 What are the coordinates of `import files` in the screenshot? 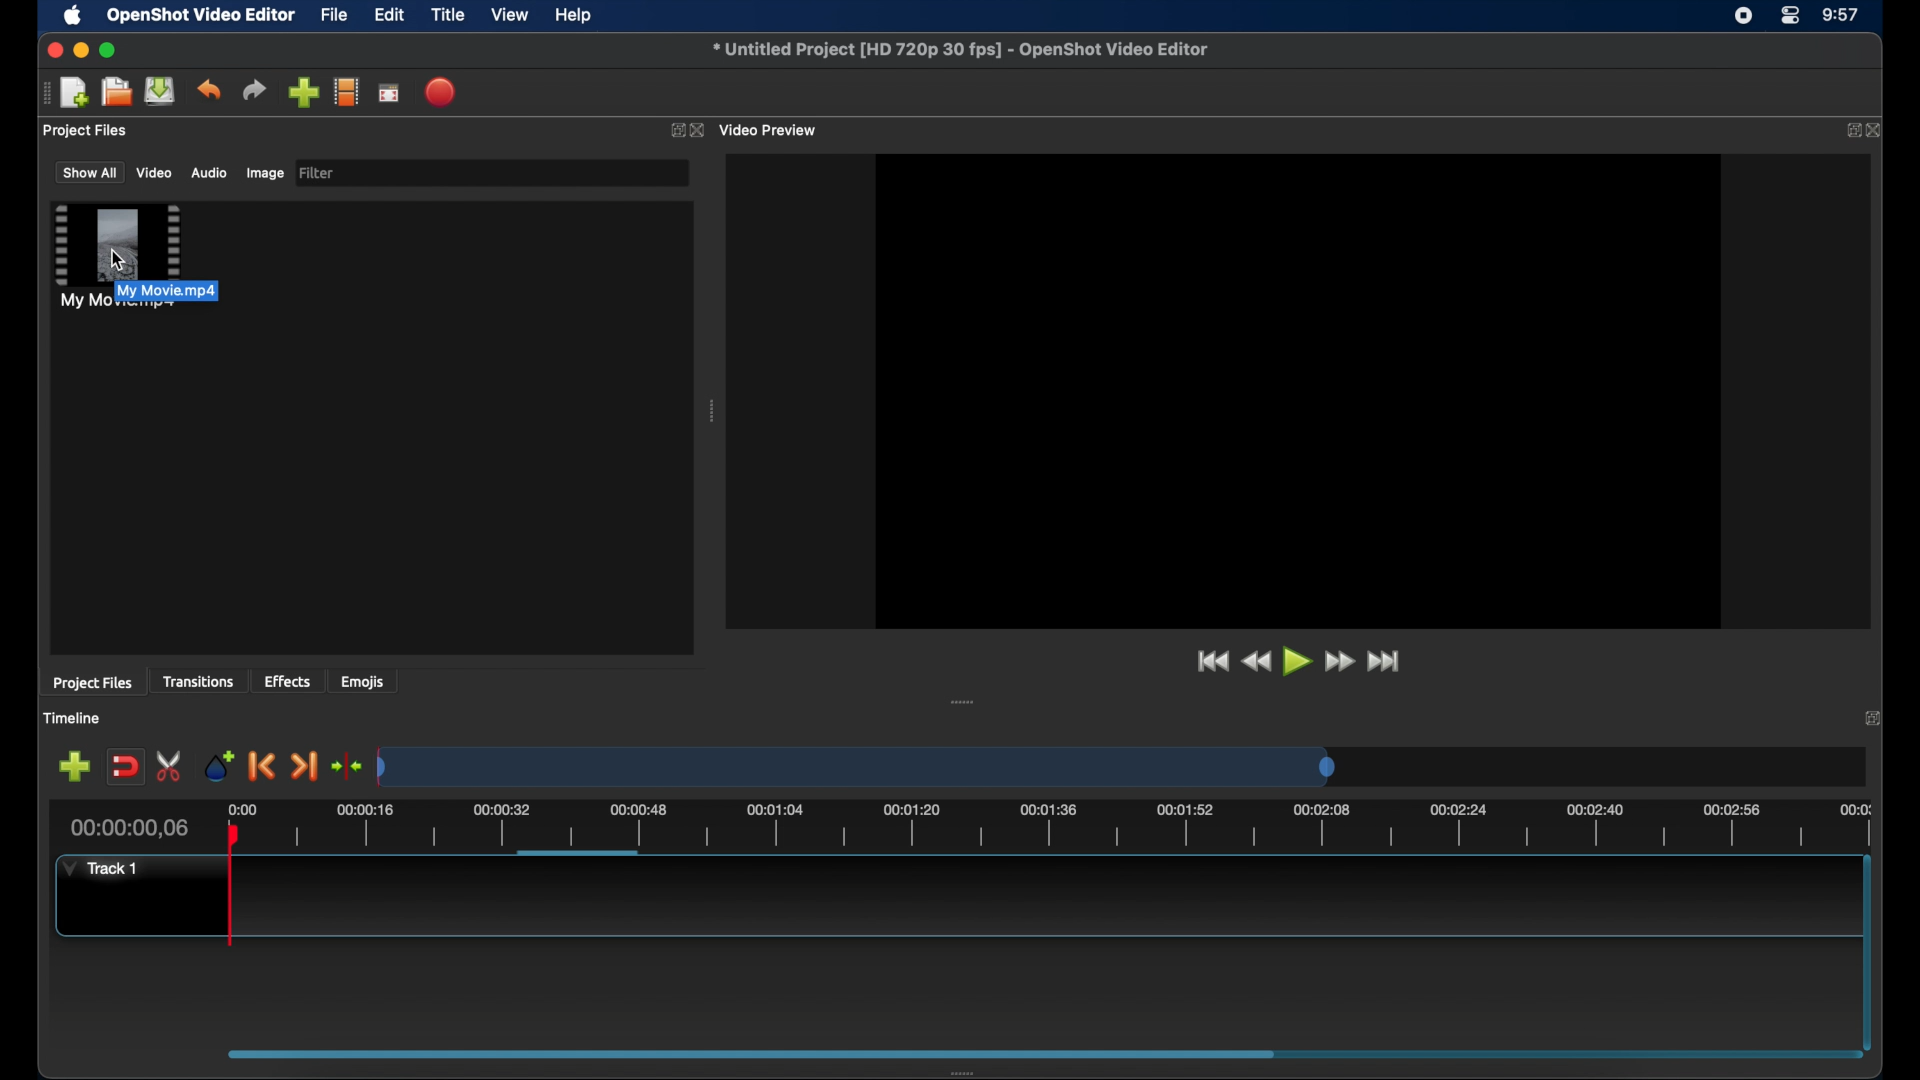 It's located at (303, 93).